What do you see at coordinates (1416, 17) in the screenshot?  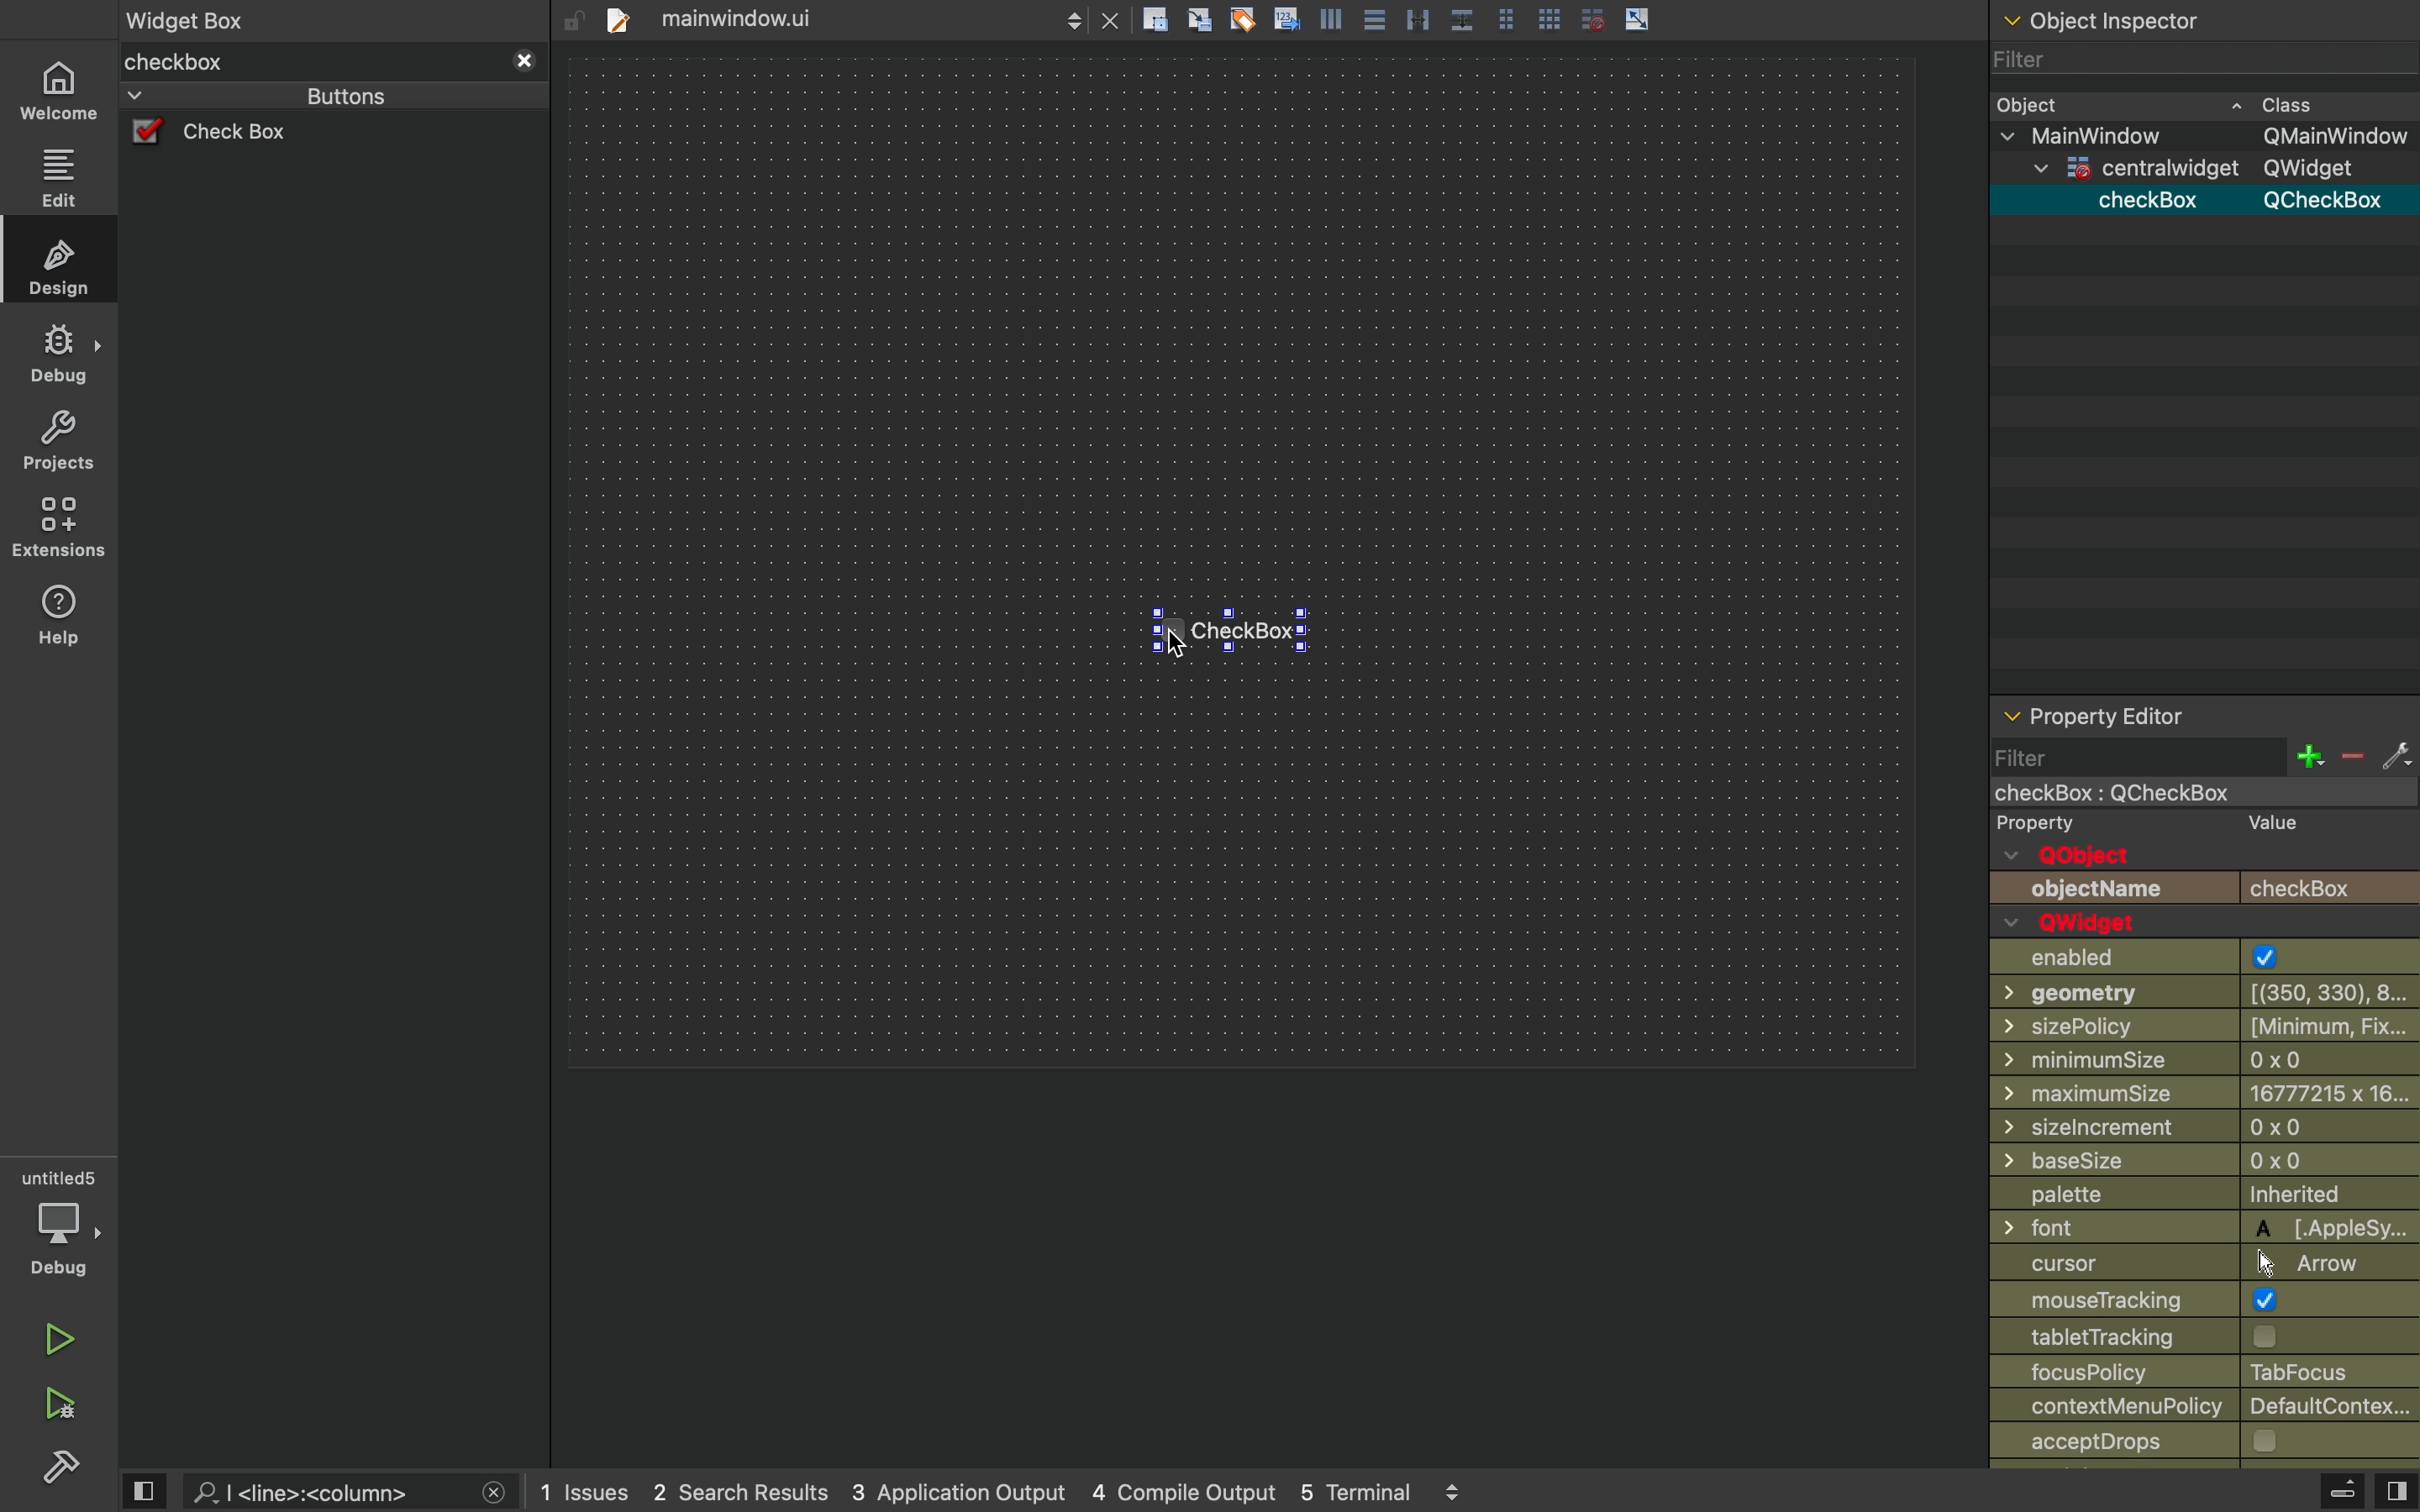 I see `distribute horizontally` at bounding box center [1416, 17].